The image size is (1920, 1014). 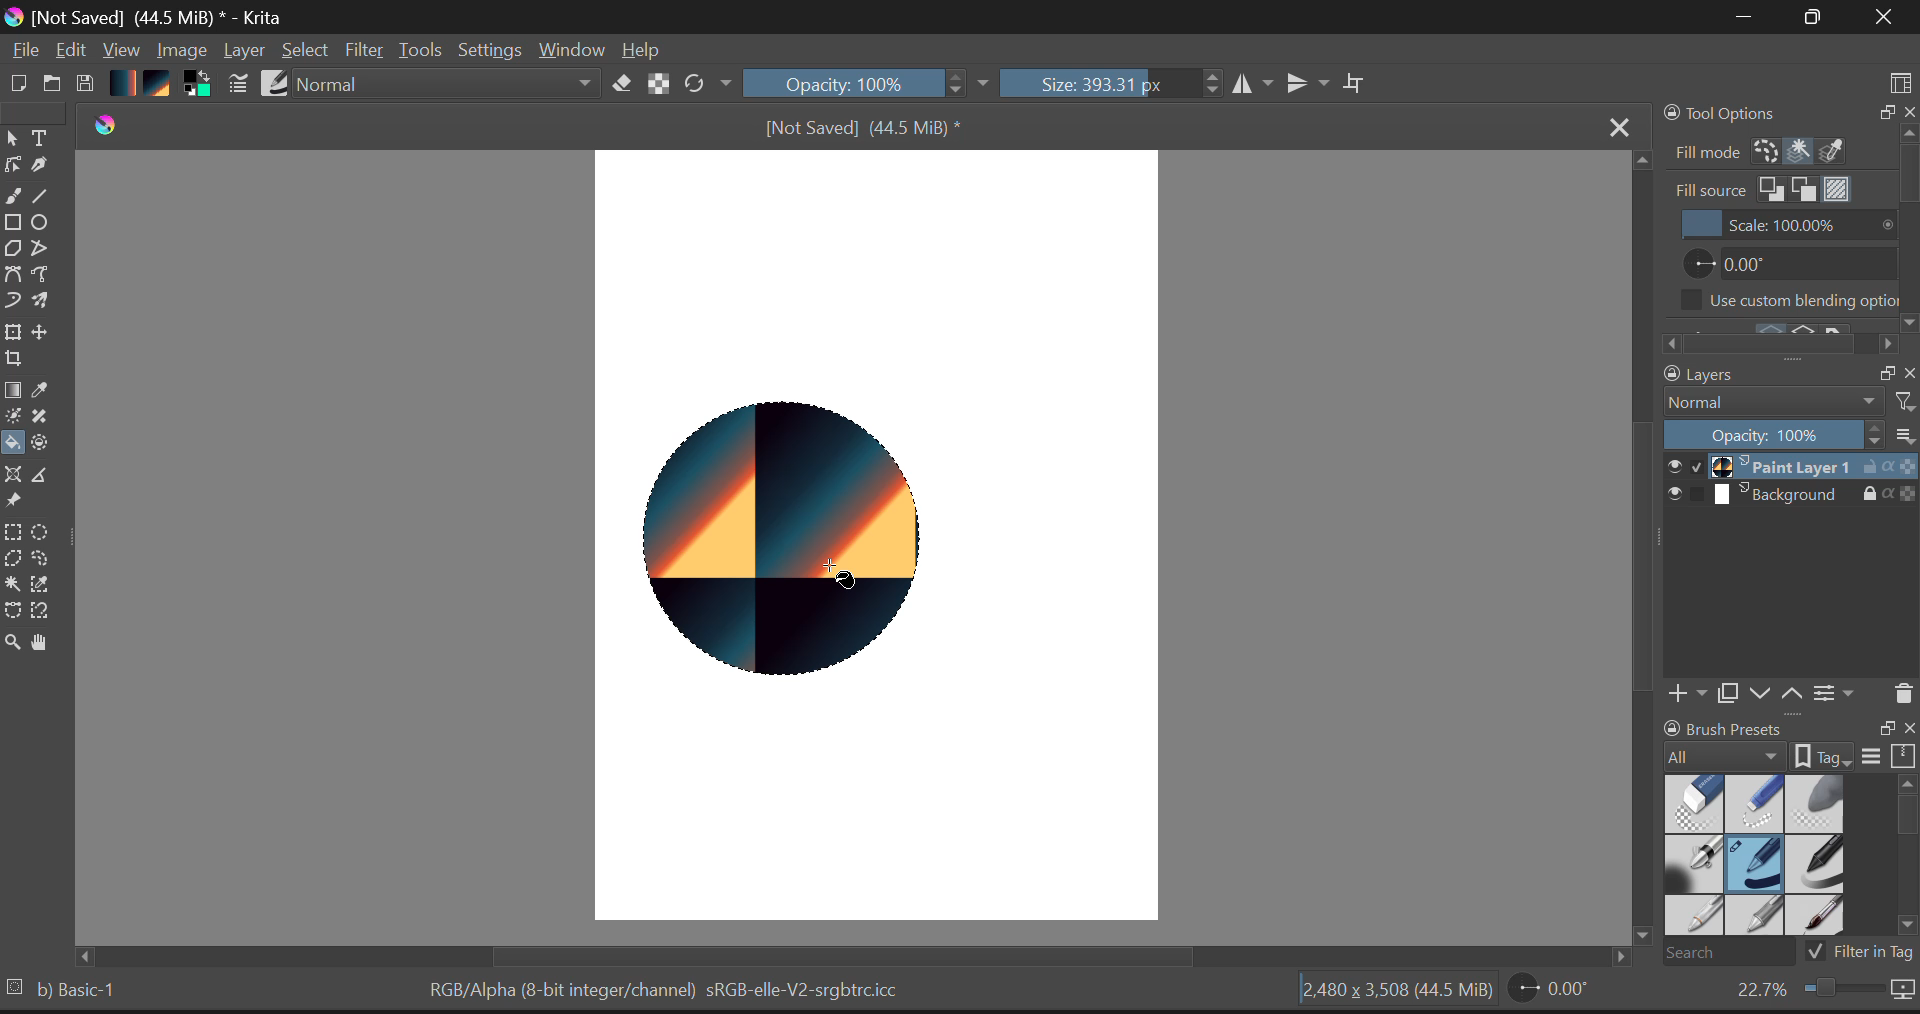 What do you see at coordinates (149, 17) in the screenshot?
I see `Window Title` at bounding box center [149, 17].